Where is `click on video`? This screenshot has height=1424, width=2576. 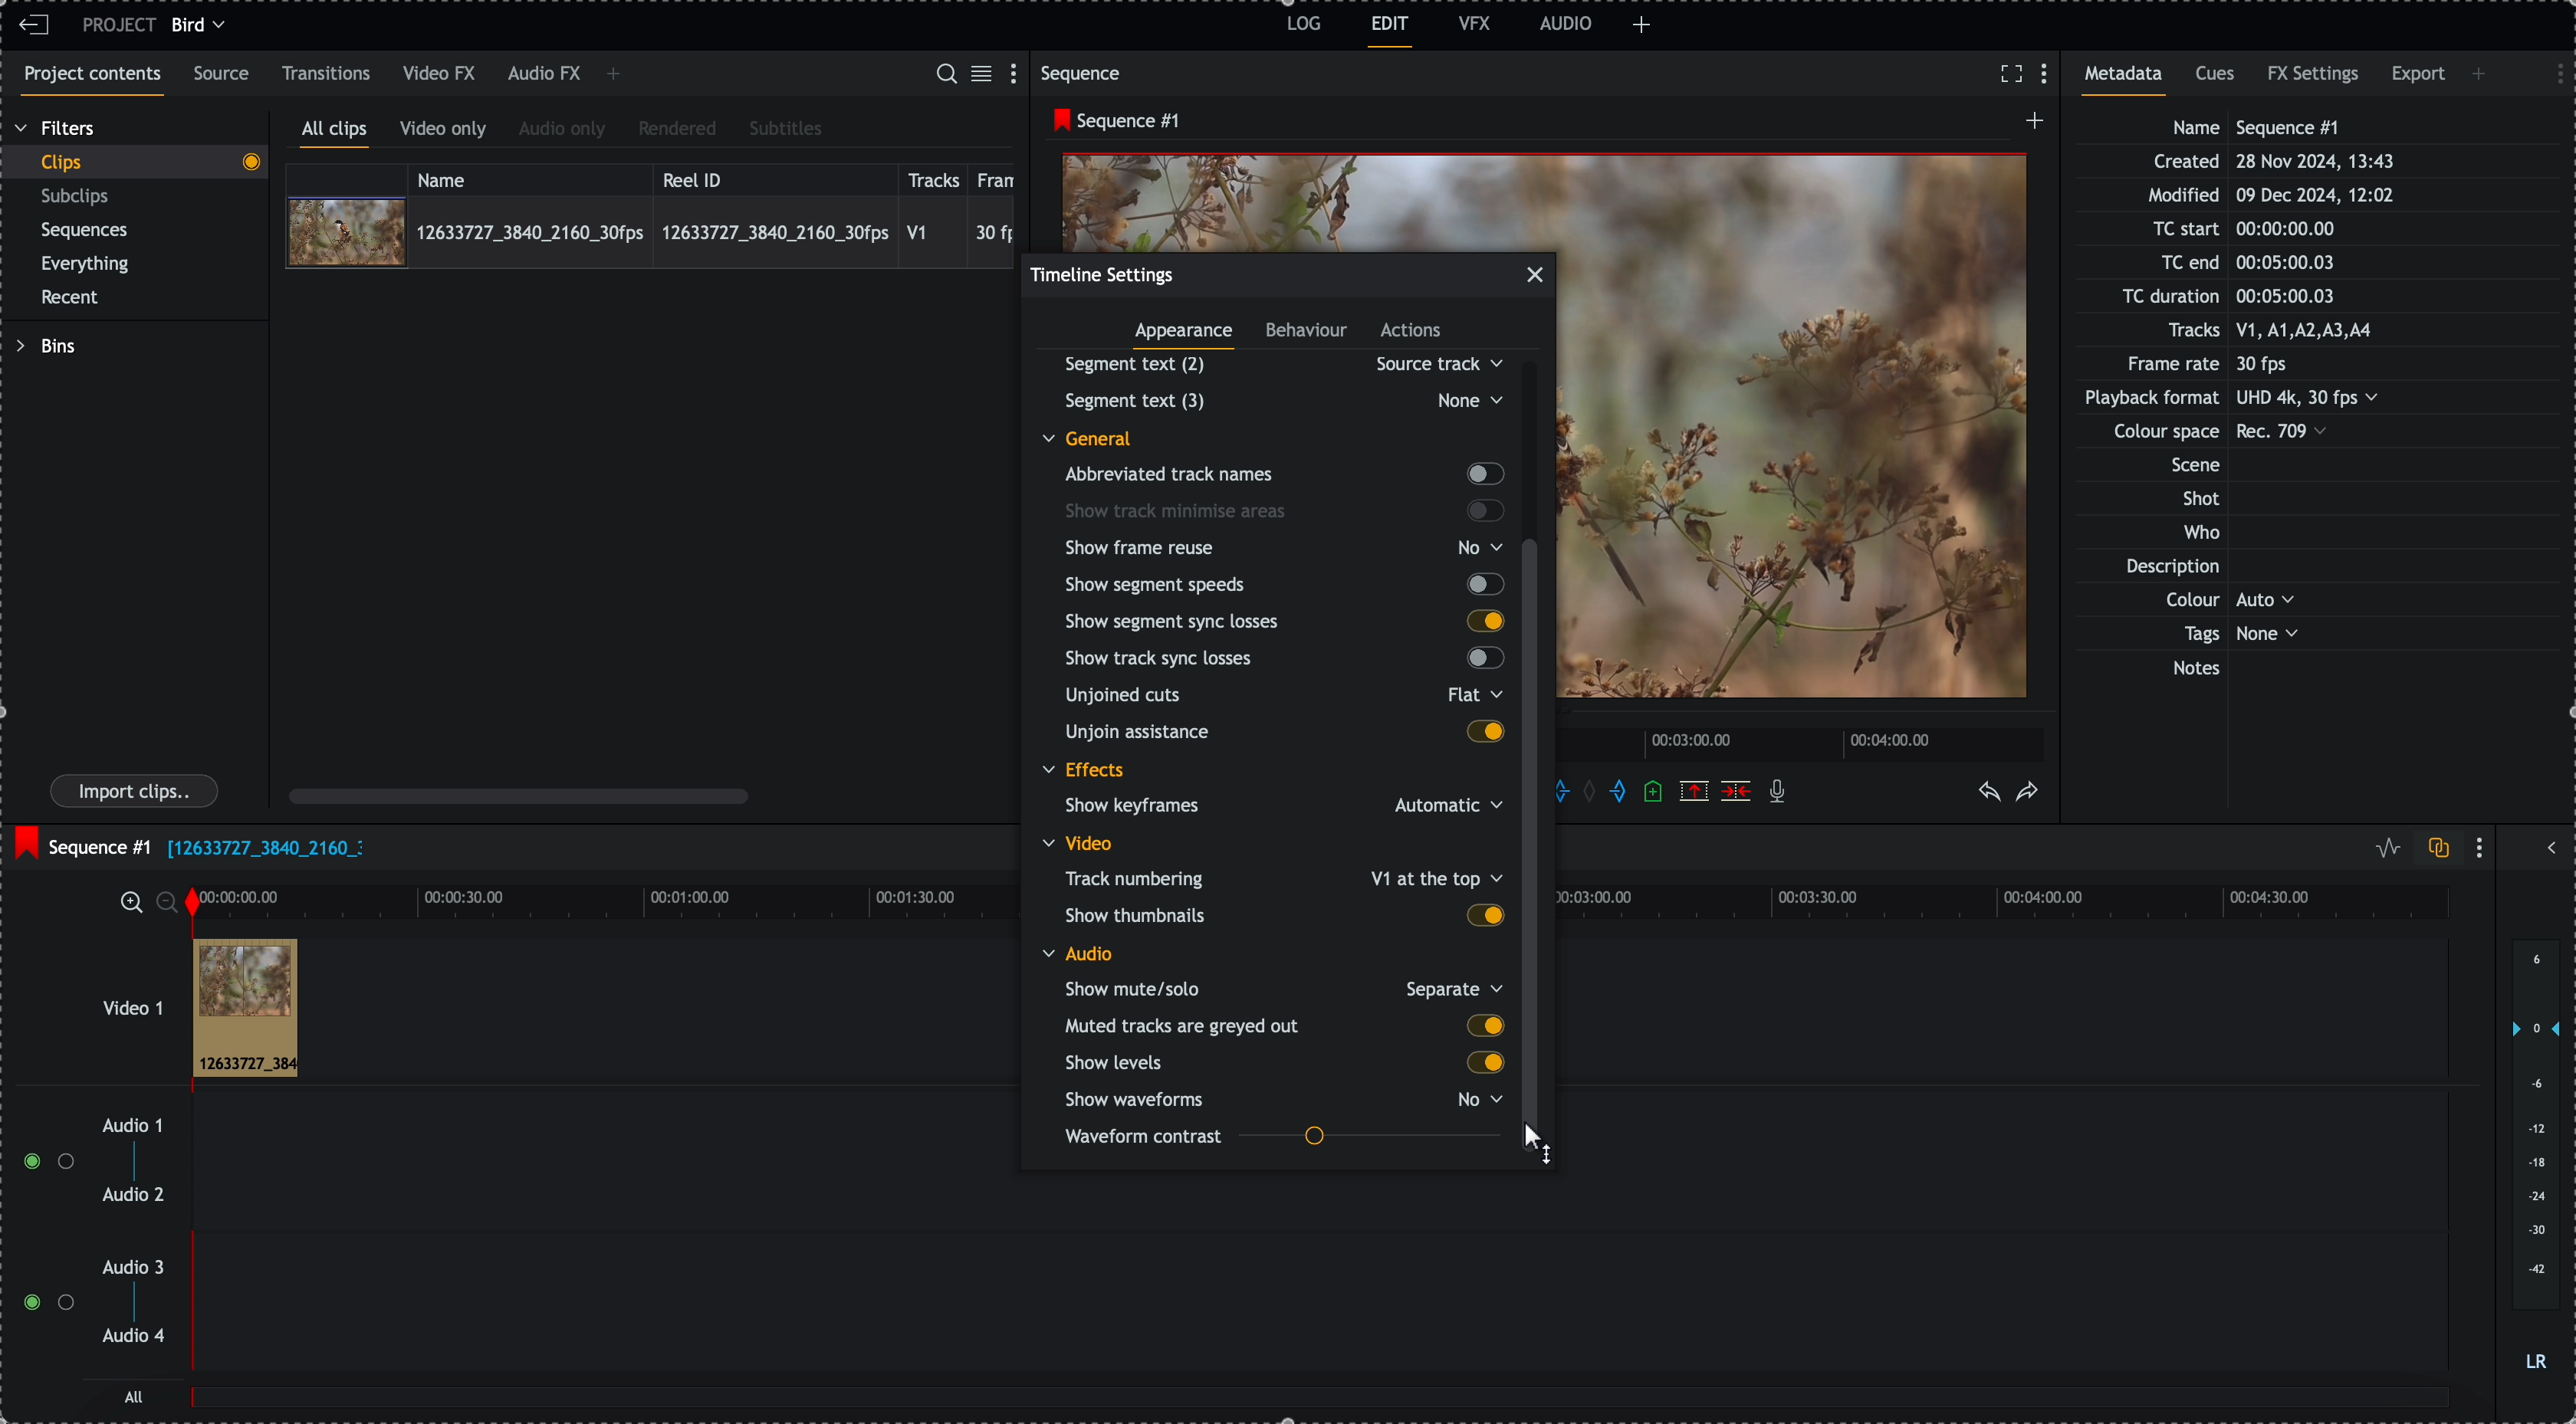 click on video is located at coordinates (650, 231).